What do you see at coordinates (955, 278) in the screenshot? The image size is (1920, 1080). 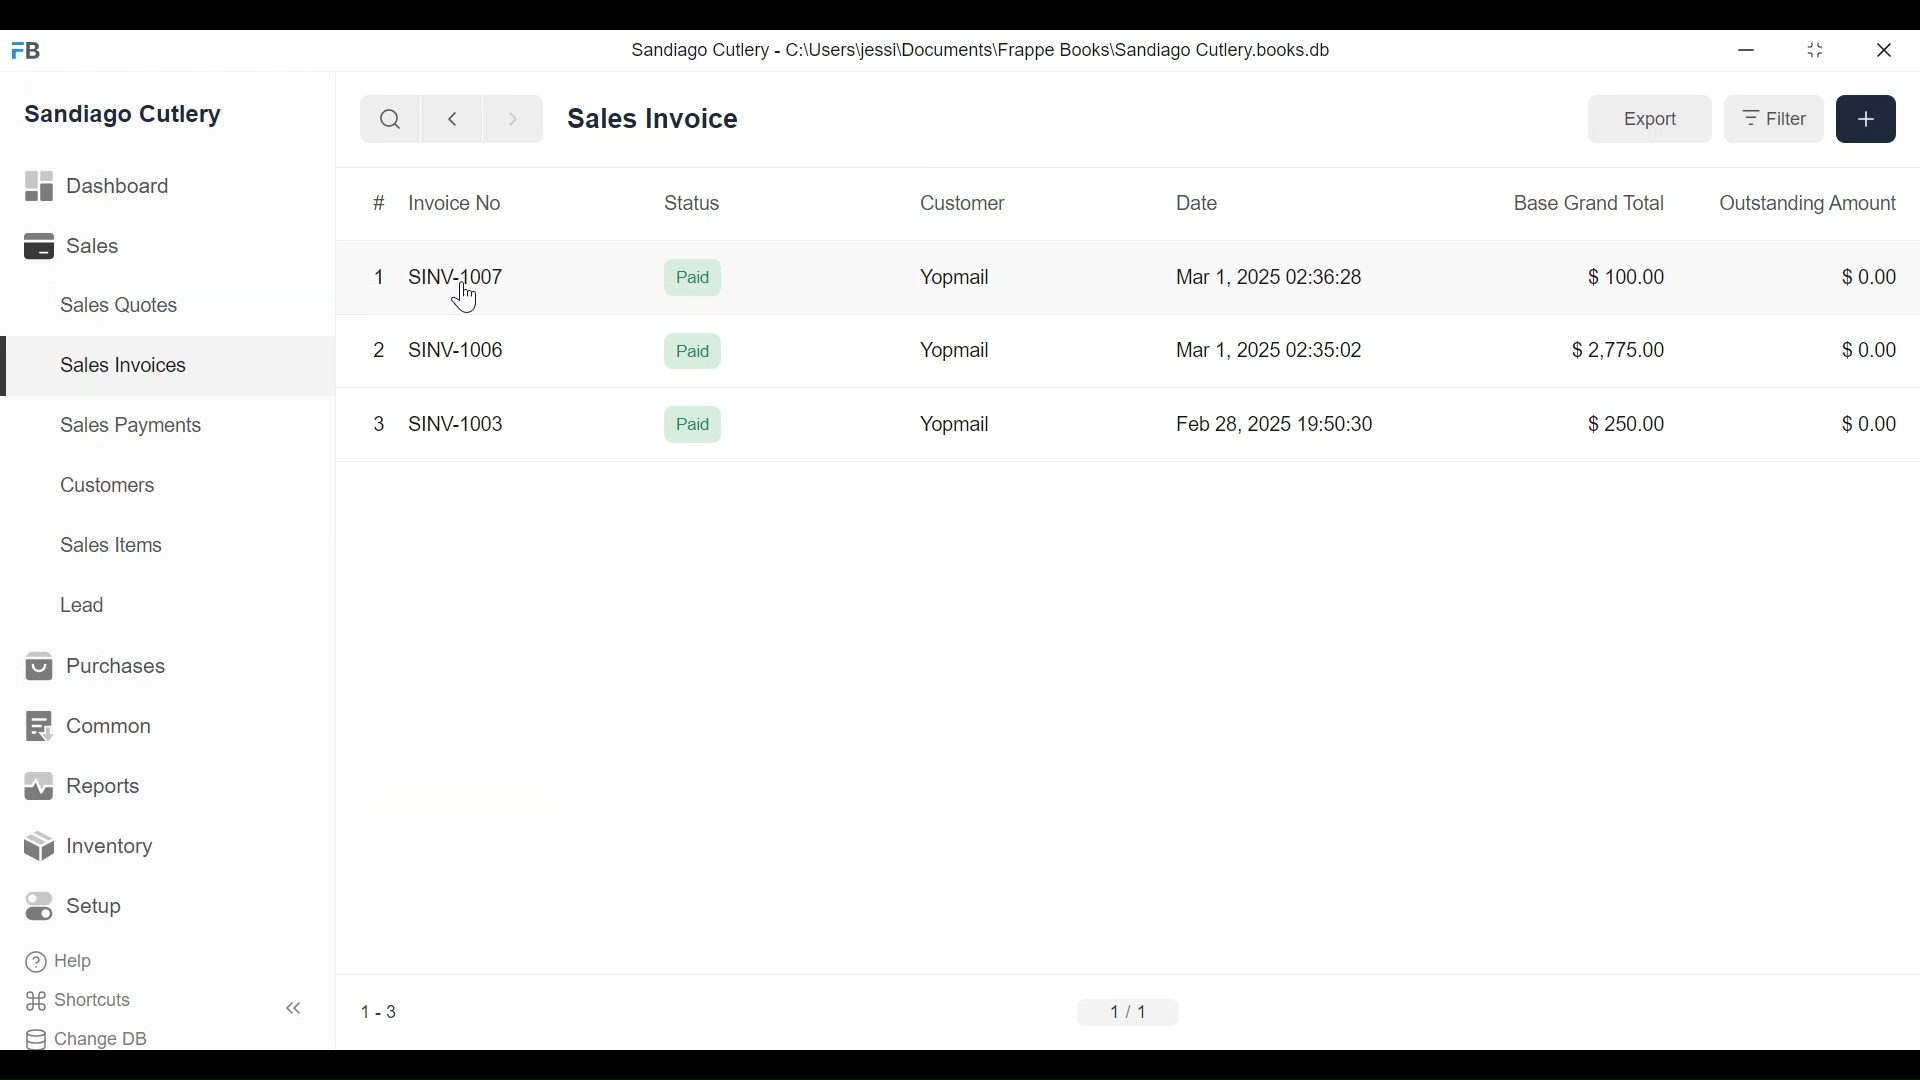 I see `Yopmail` at bounding box center [955, 278].